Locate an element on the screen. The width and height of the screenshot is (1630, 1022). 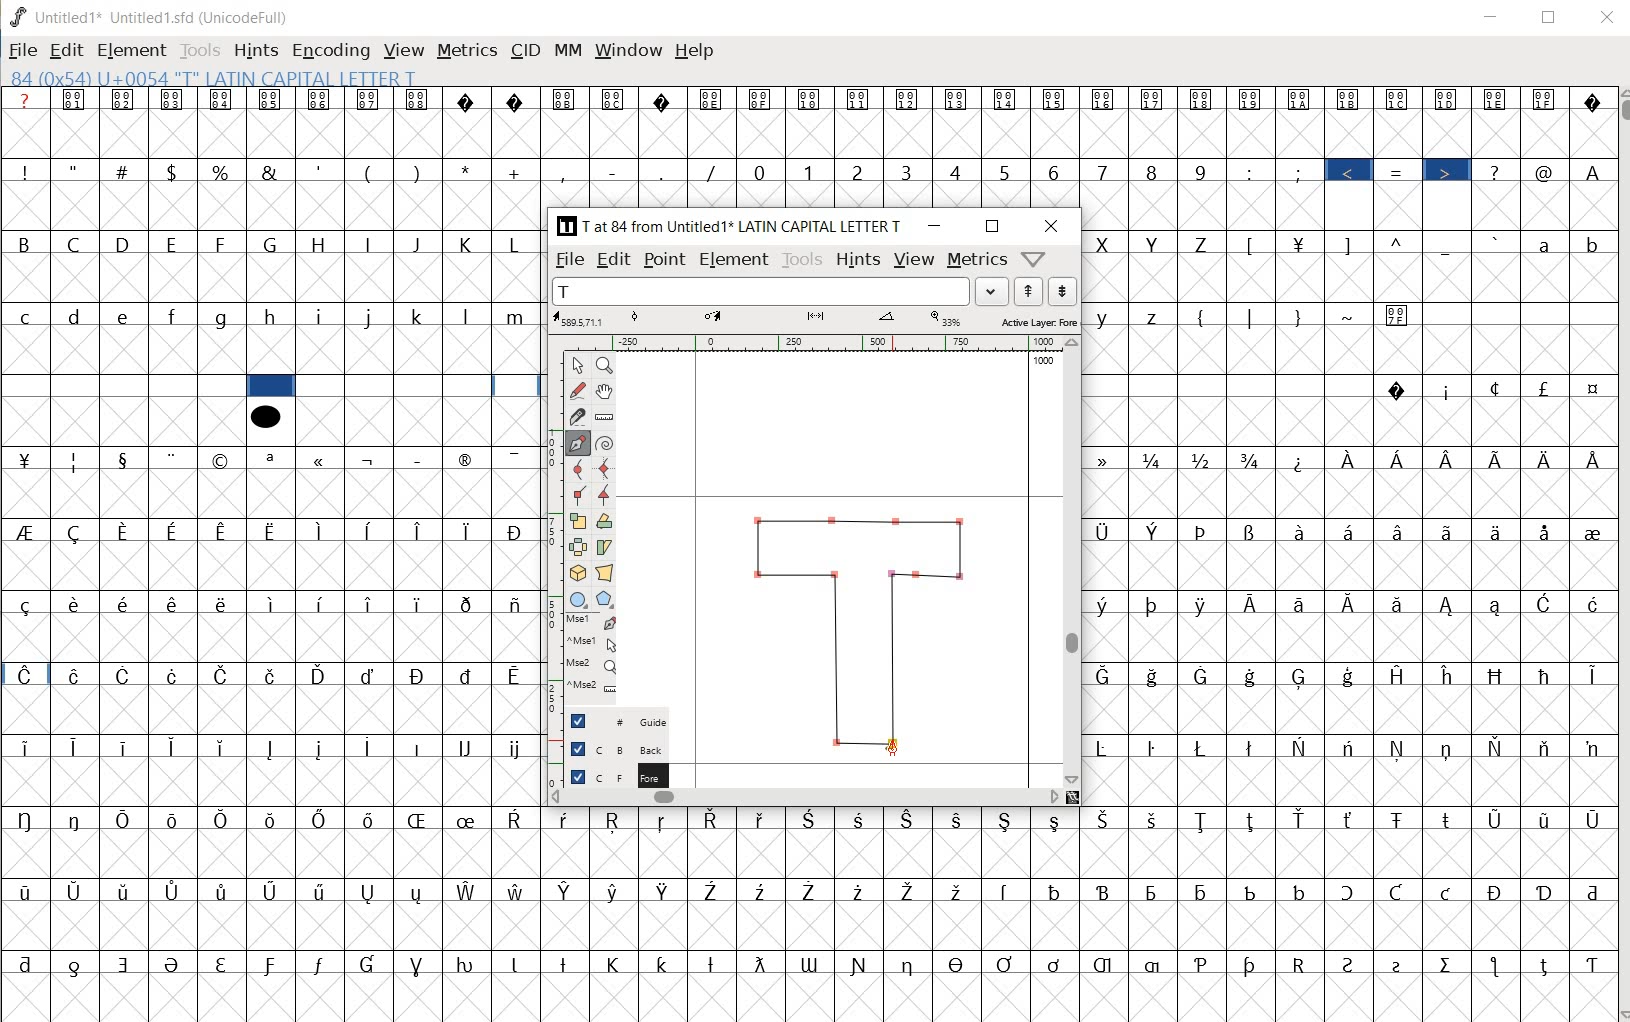
Symbol is located at coordinates (1352, 99).